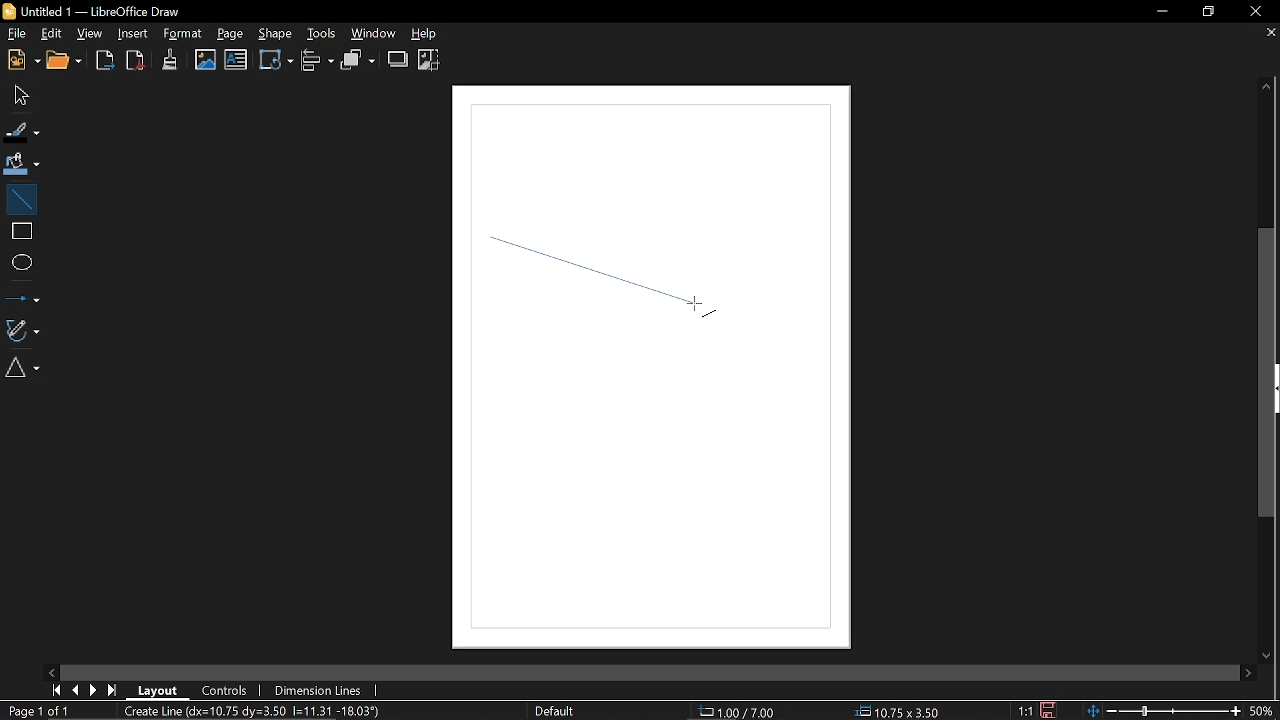 The height and width of the screenshot is (720, 1280). I want to click on Arrange, so click(359, 61).